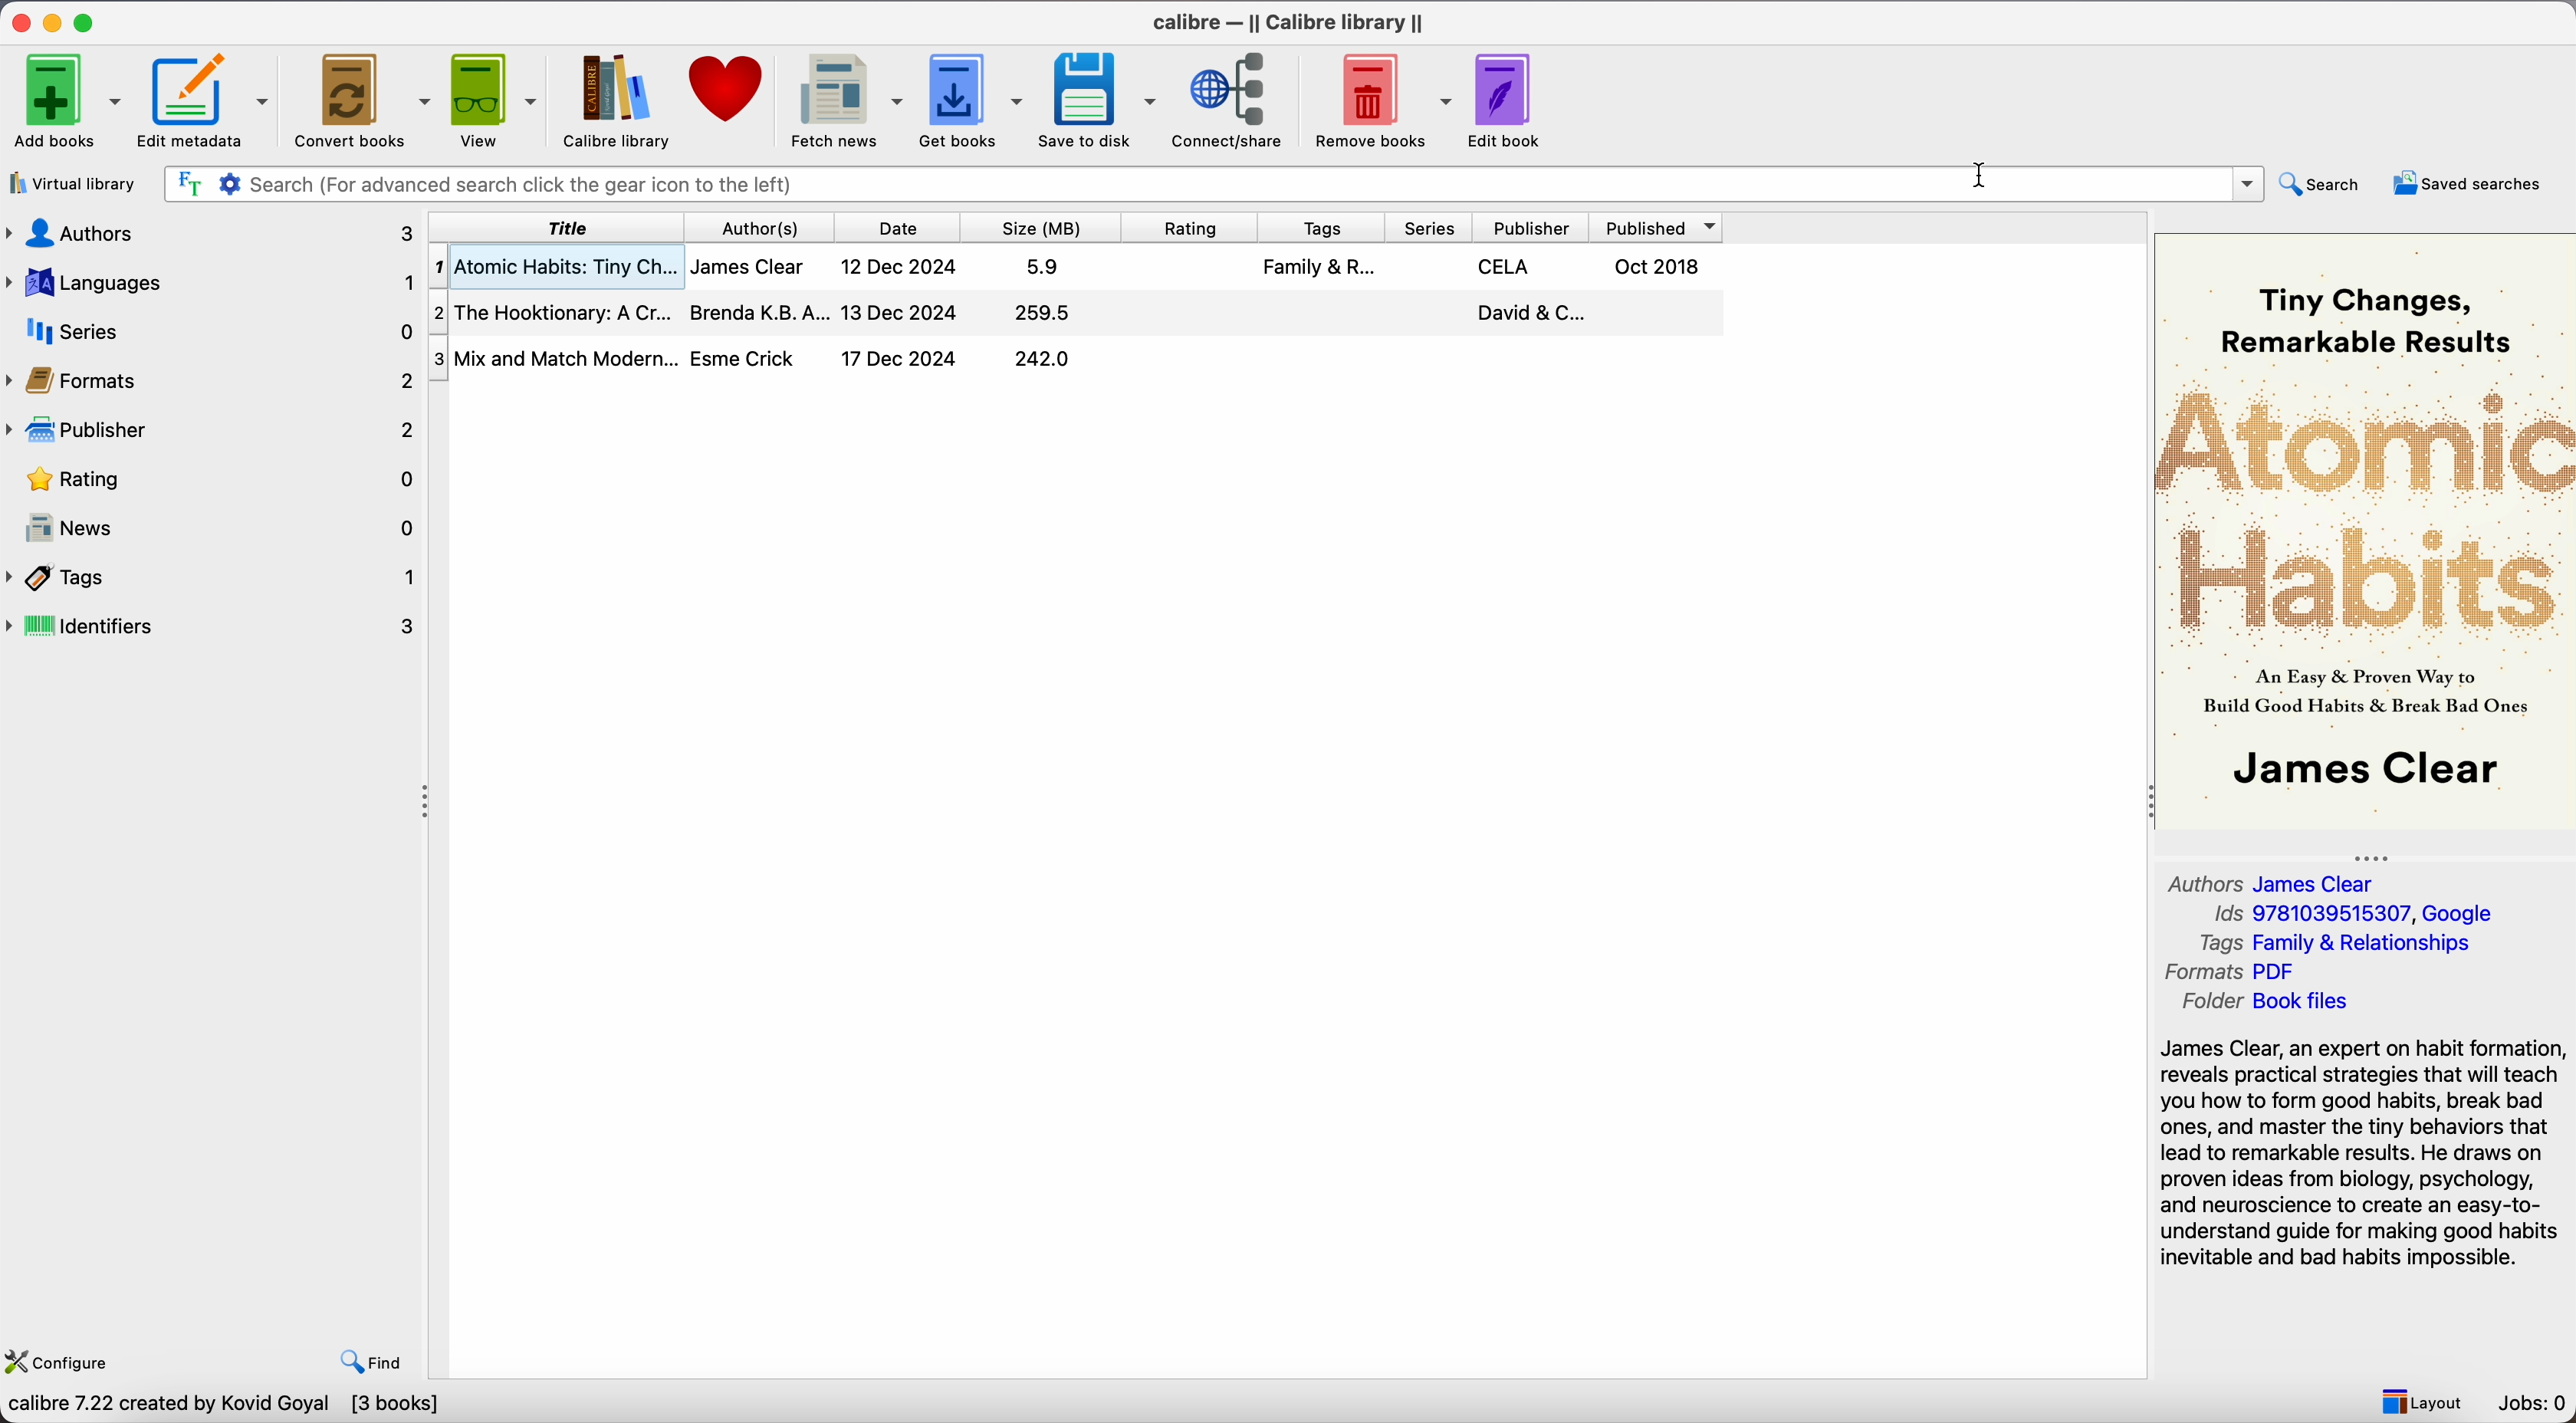 The image size is (2576, 1423). What do you see at coordinates (216, 530) in the screenshot?
I see `news` at bounding box center [216, 530].